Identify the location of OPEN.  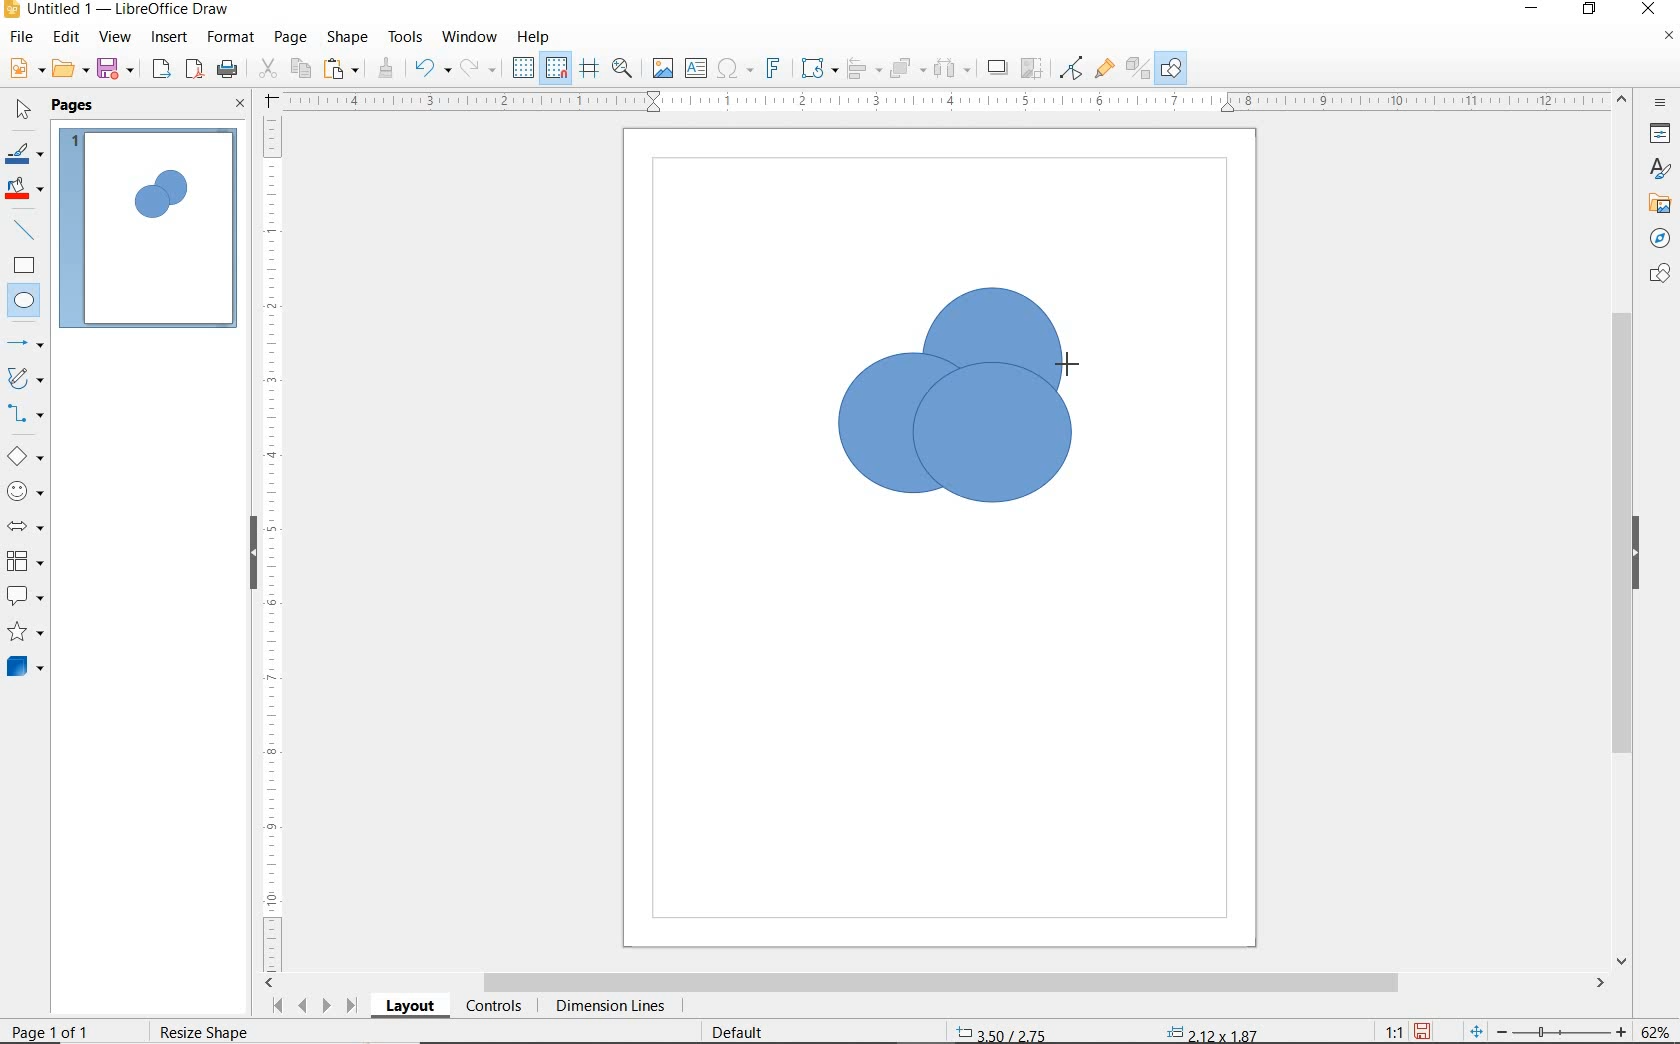
(70, 71).